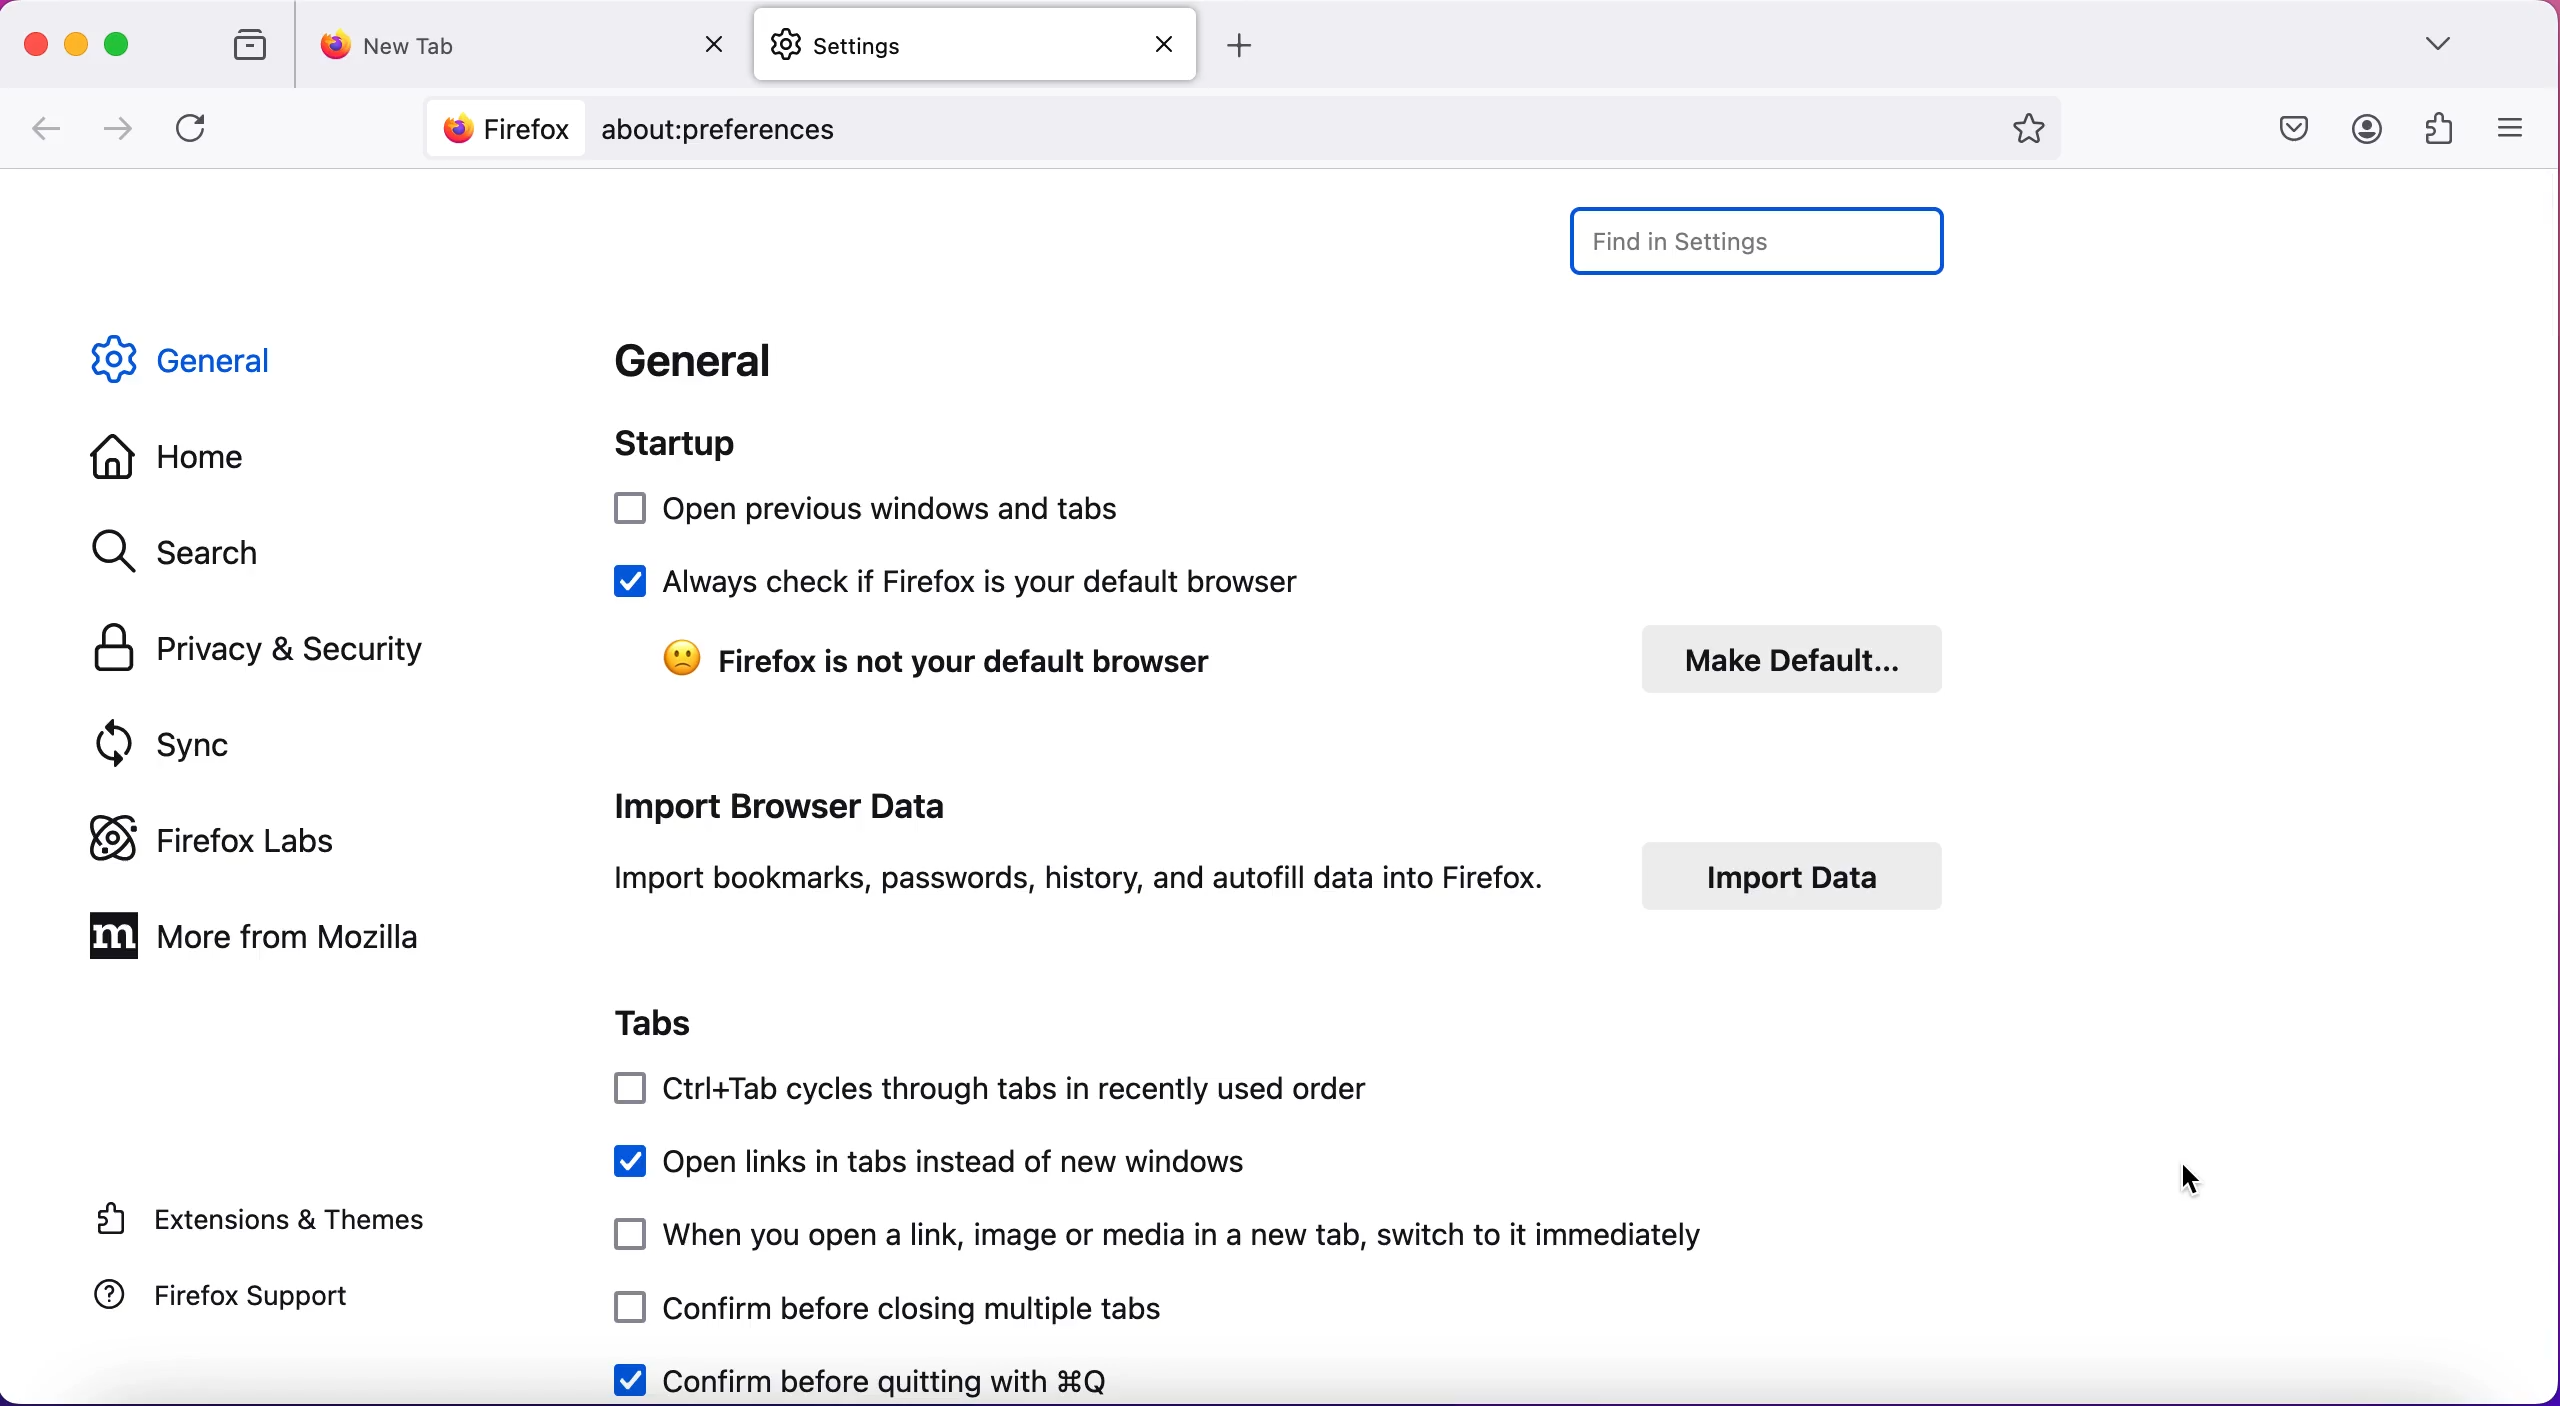  I want to click on general, so click(699, 362).